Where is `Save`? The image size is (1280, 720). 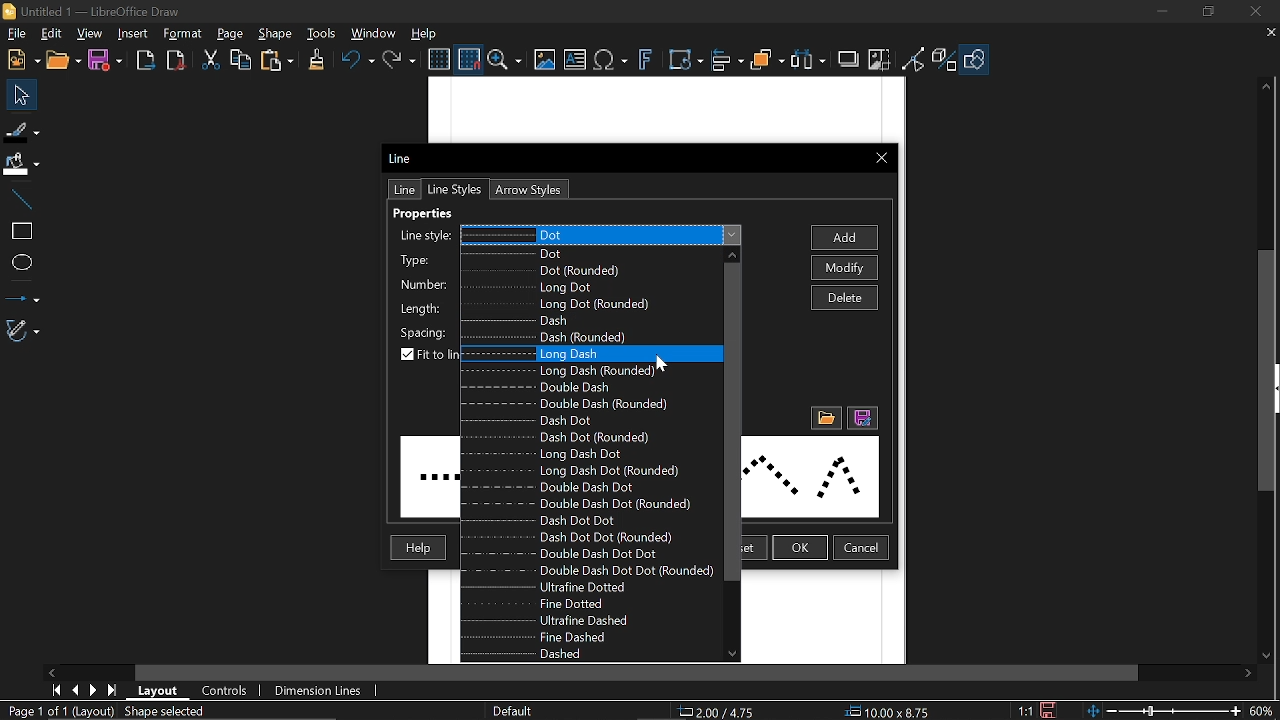
Save is located at coordinates (861, 419).